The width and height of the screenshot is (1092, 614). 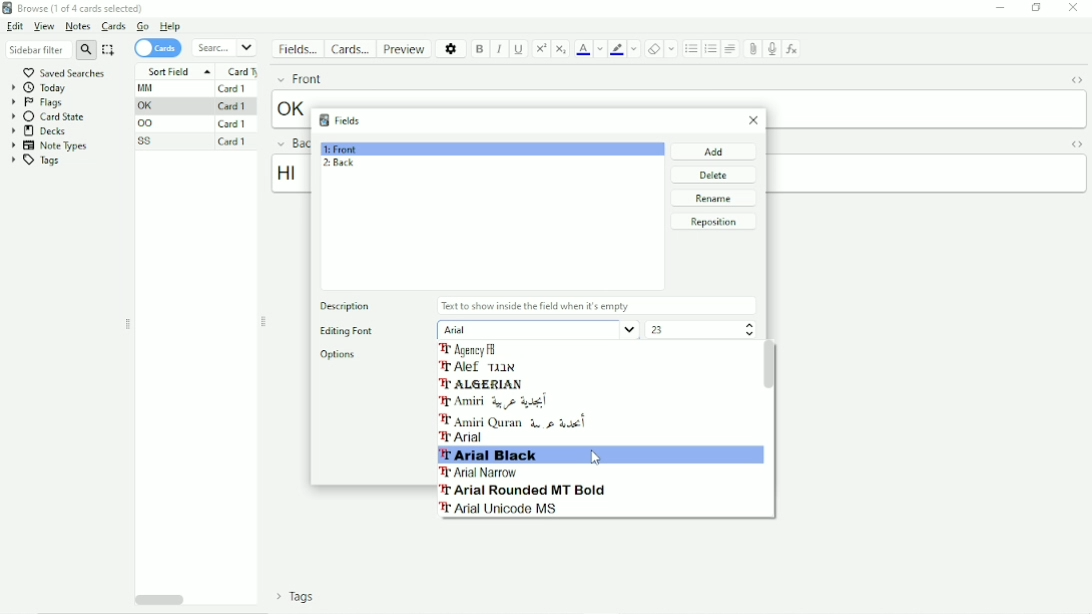 I want to click on Underline, so click(x=520, y=48).